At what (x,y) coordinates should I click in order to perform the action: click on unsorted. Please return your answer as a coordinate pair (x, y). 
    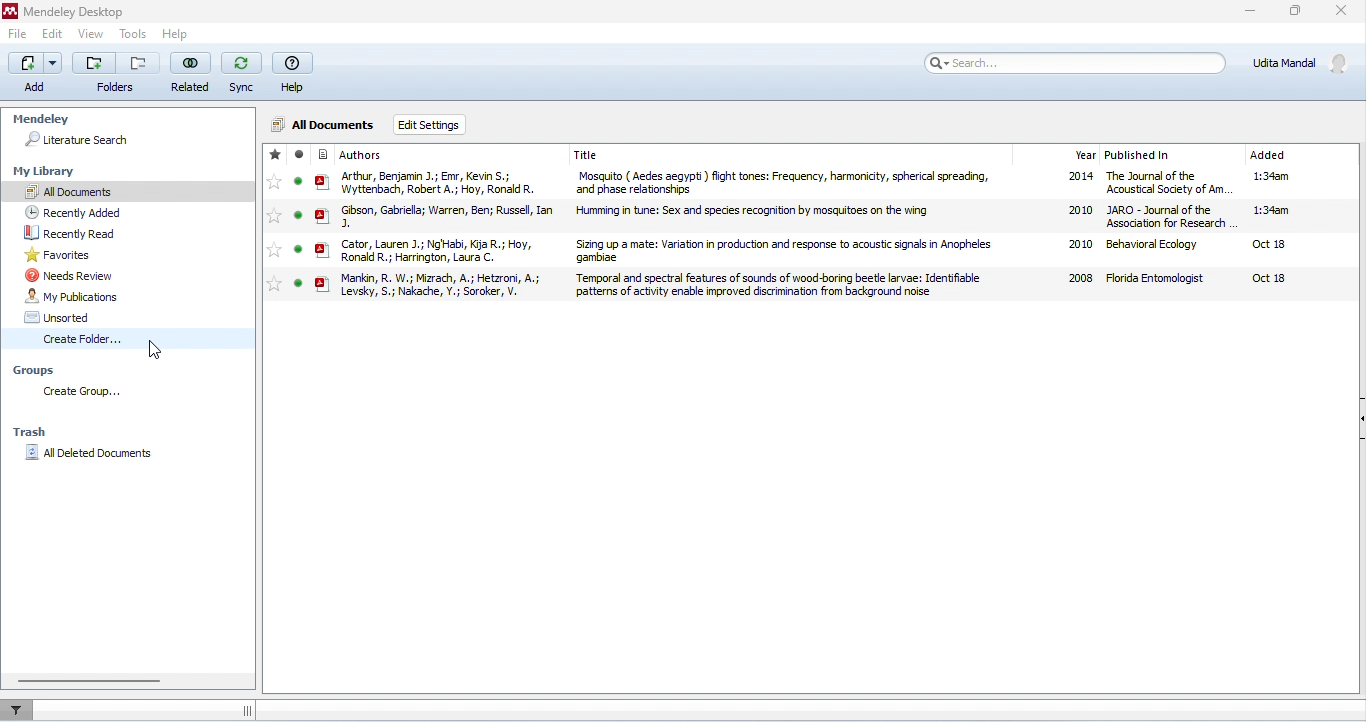
    Looking at the image, I should click on (137, 317).